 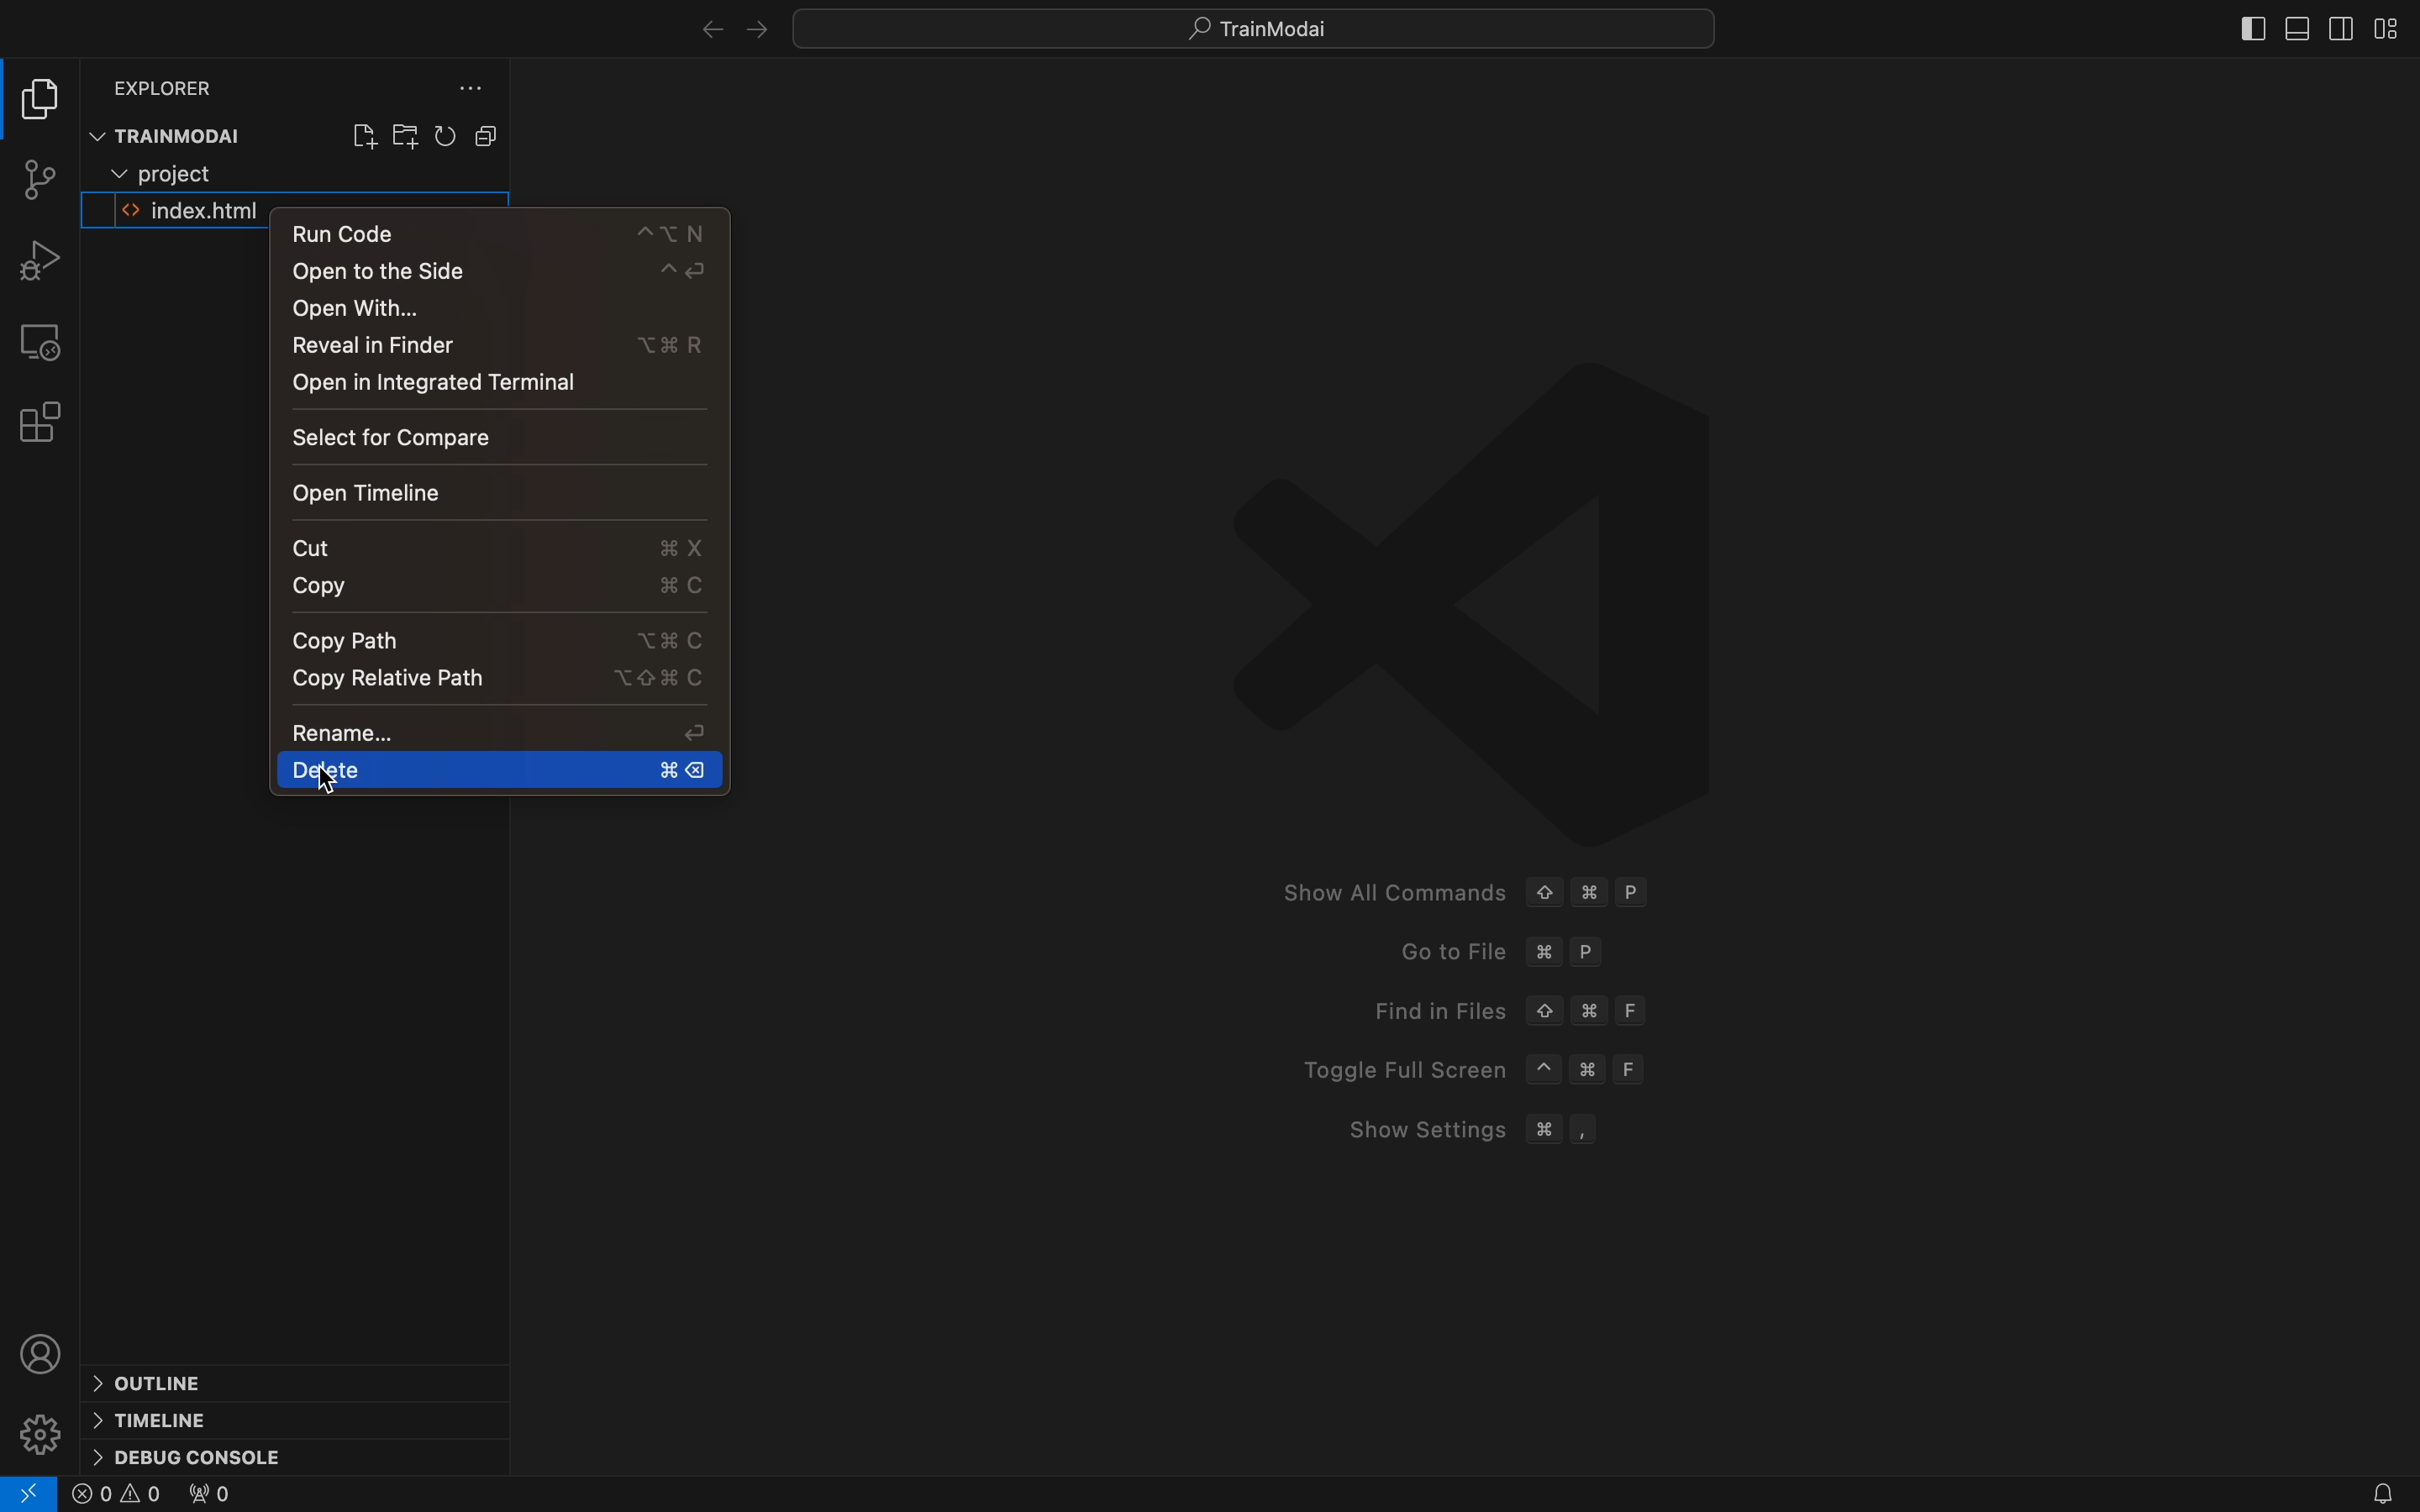 I want to click on reload, so click(x=450, y=135).